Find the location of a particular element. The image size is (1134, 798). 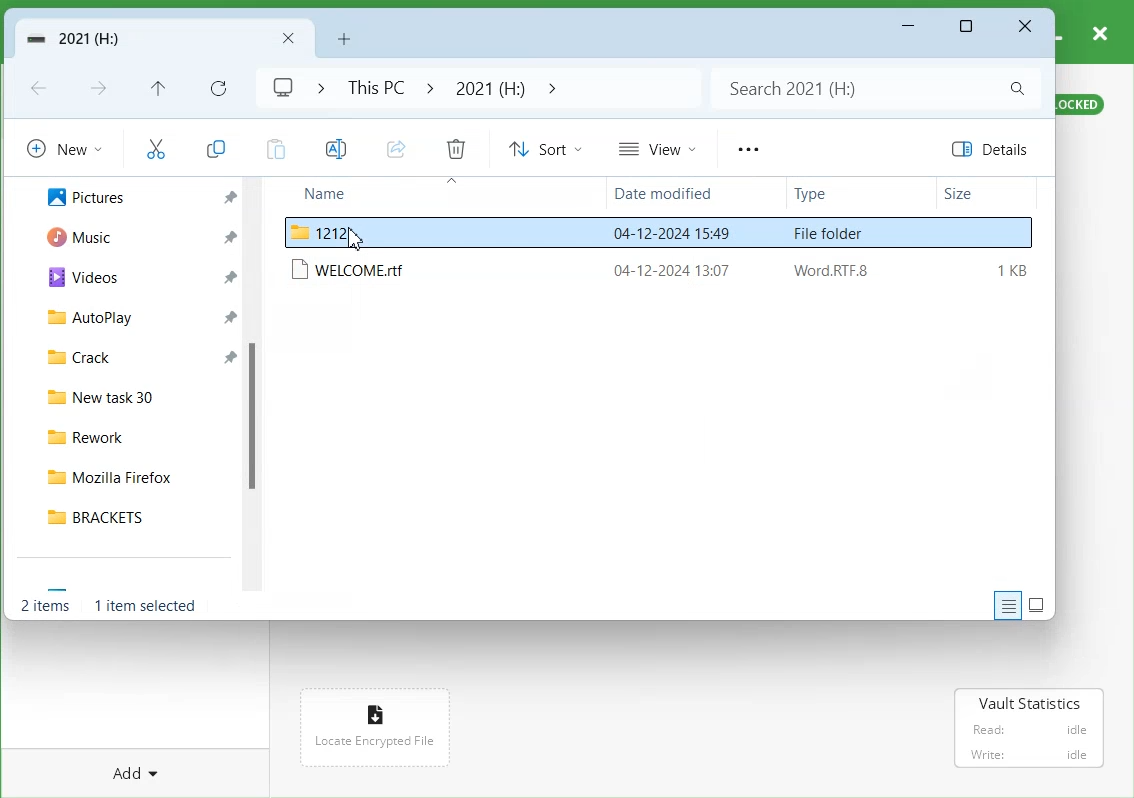

2021 (H:) is located at coordinates (489, 87).